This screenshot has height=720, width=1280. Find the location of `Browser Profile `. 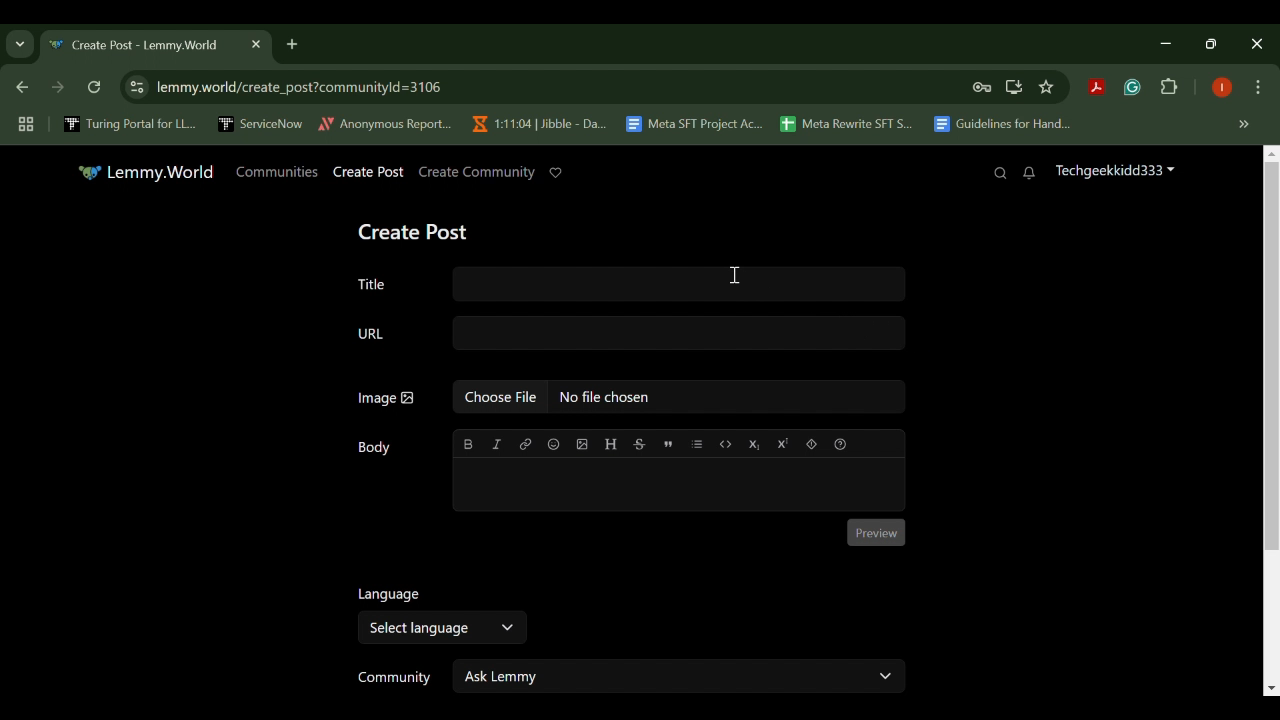

Browser Profile  is located at coordinates (1222, 89).